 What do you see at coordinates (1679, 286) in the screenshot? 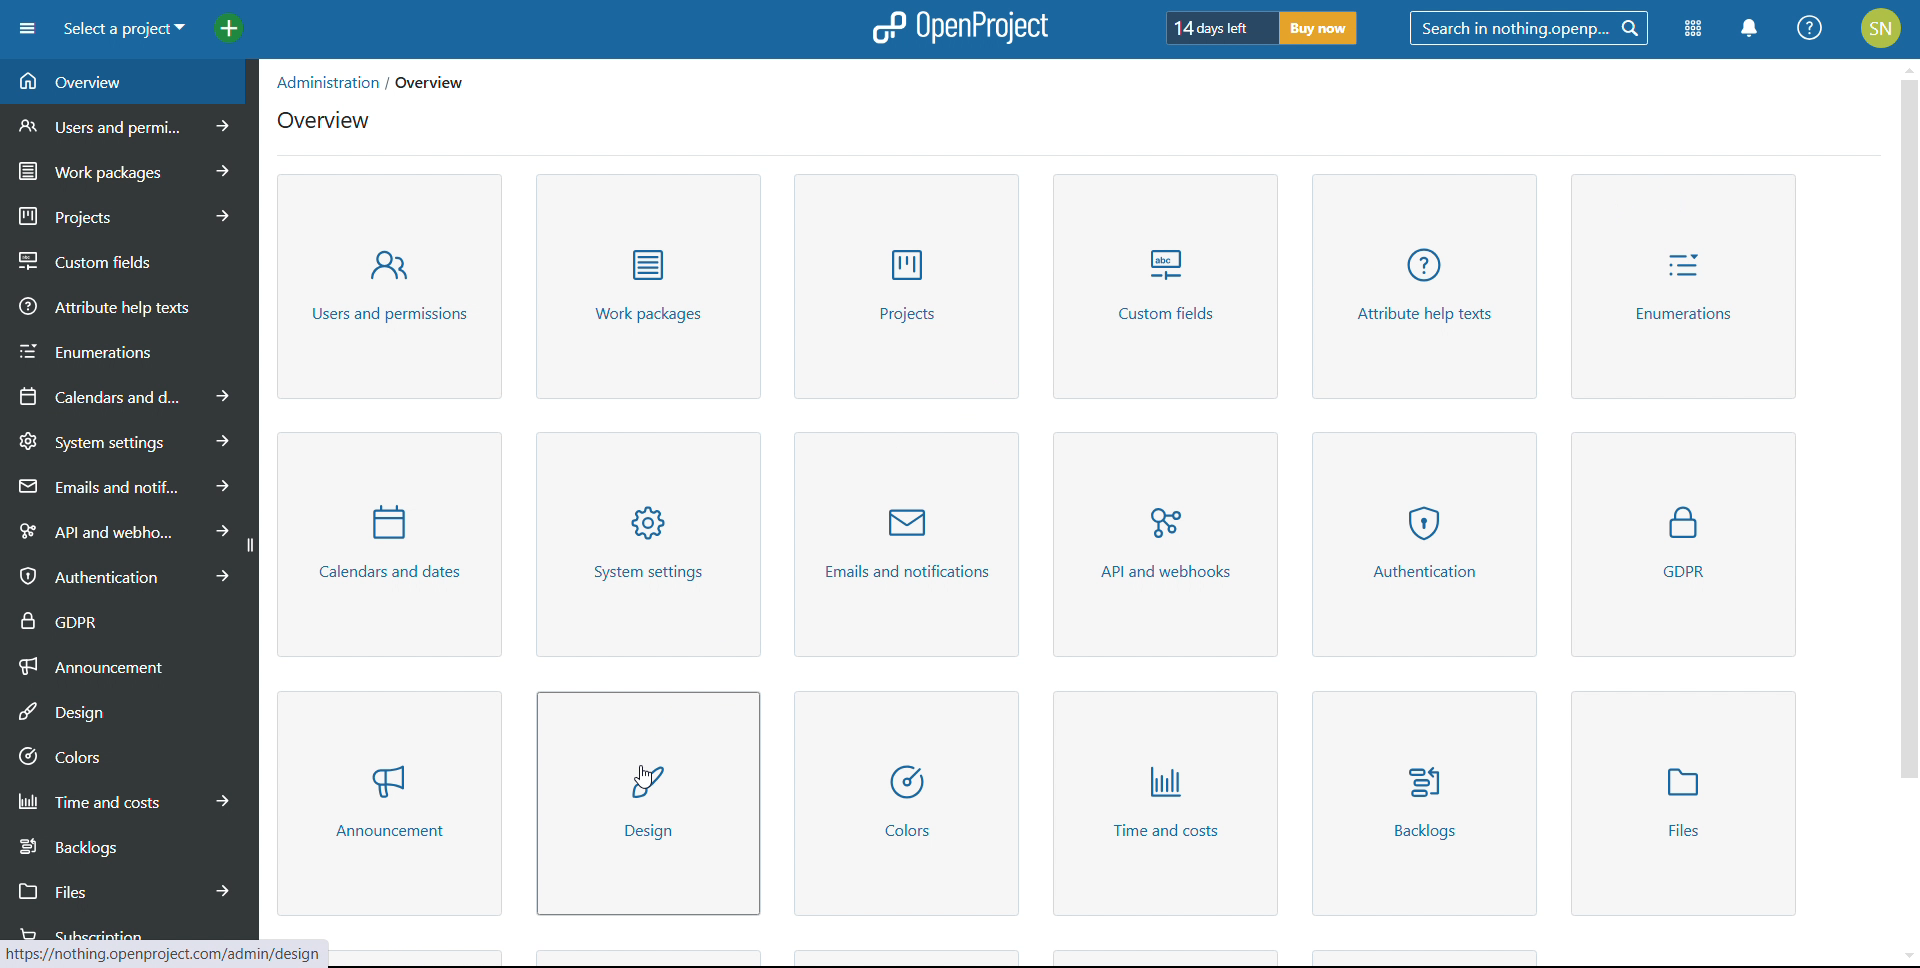
I see `enumerations` at bounding box center [1679, 286].